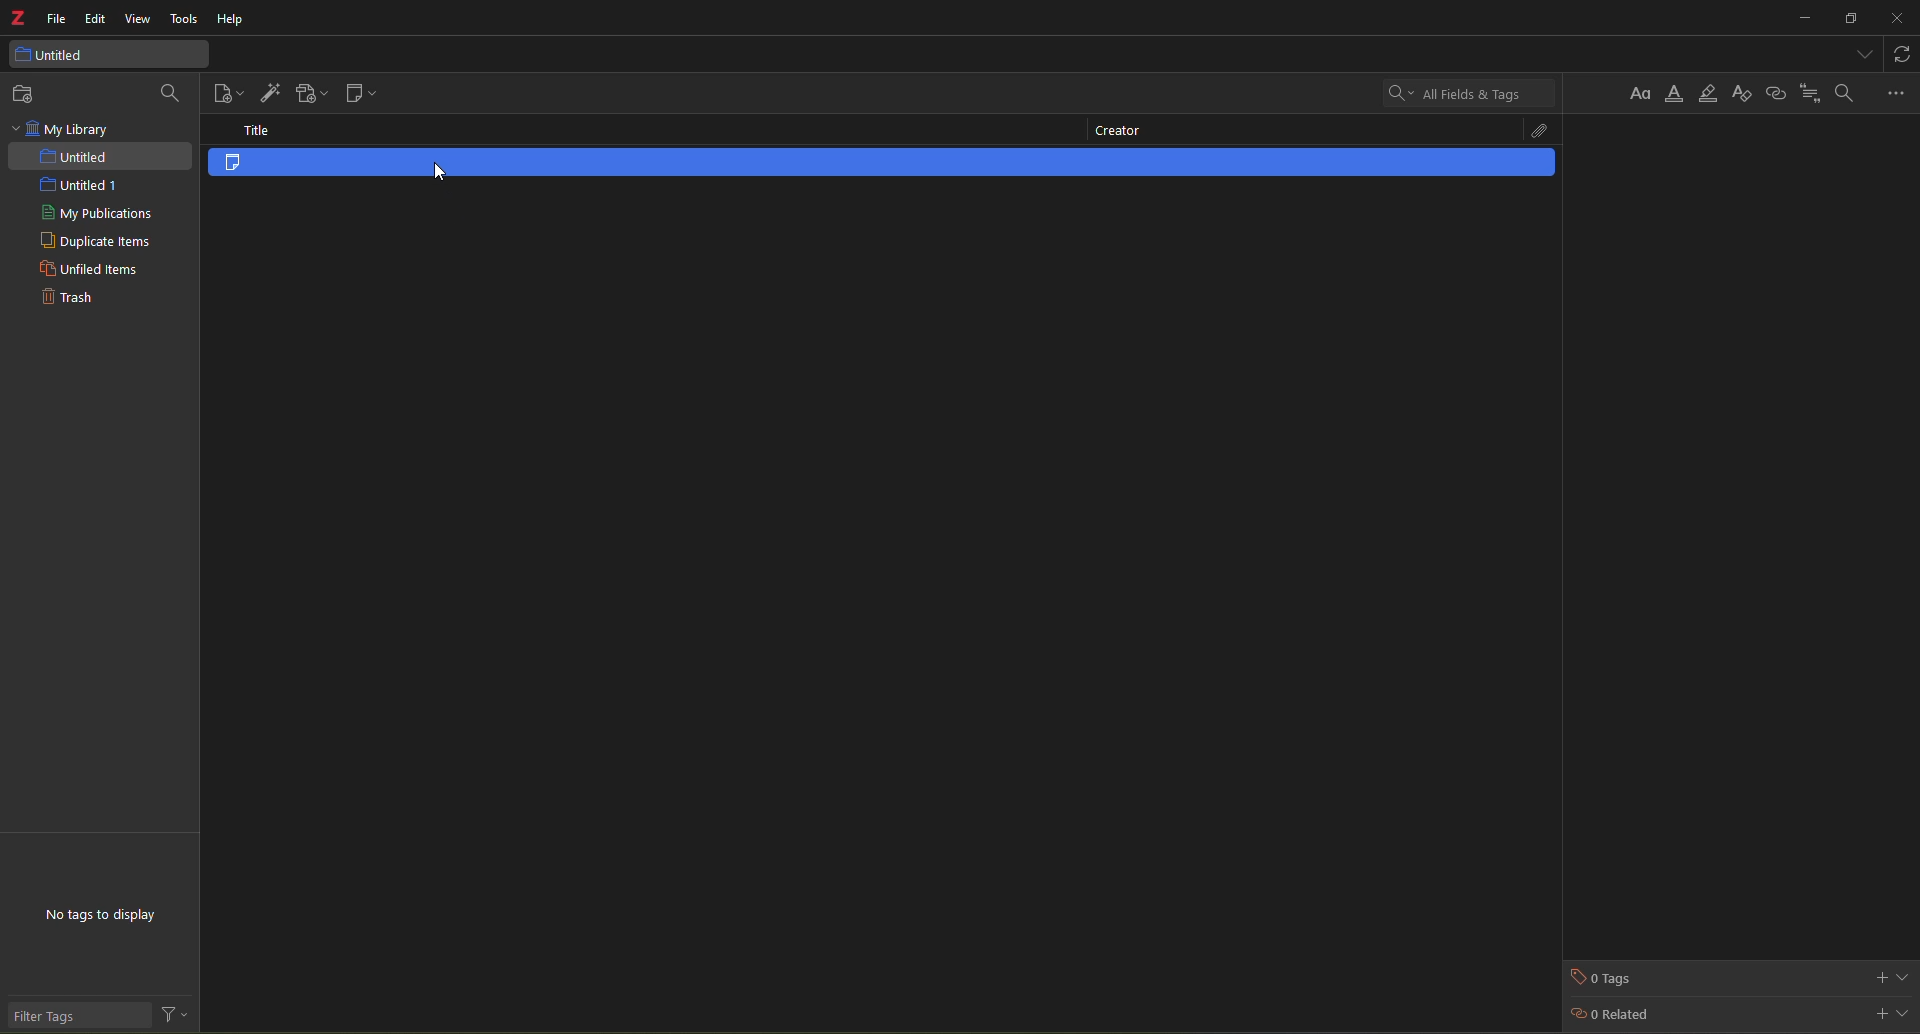 This screenshot has width=1920, height=1034. What do you see at coordinates (1848, 19) in the screenshot?
I see `maximize` at bounding box center [1848, 19].